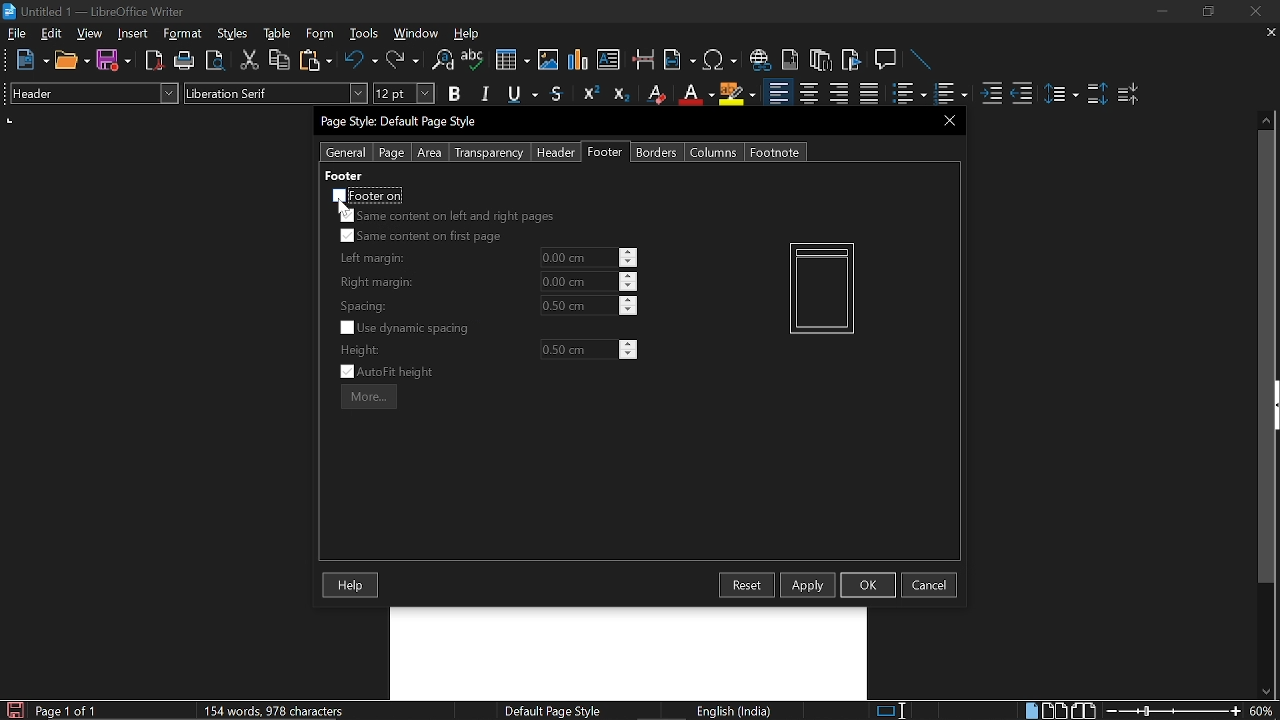  I want to click on Find and replace, so click(441, 61).